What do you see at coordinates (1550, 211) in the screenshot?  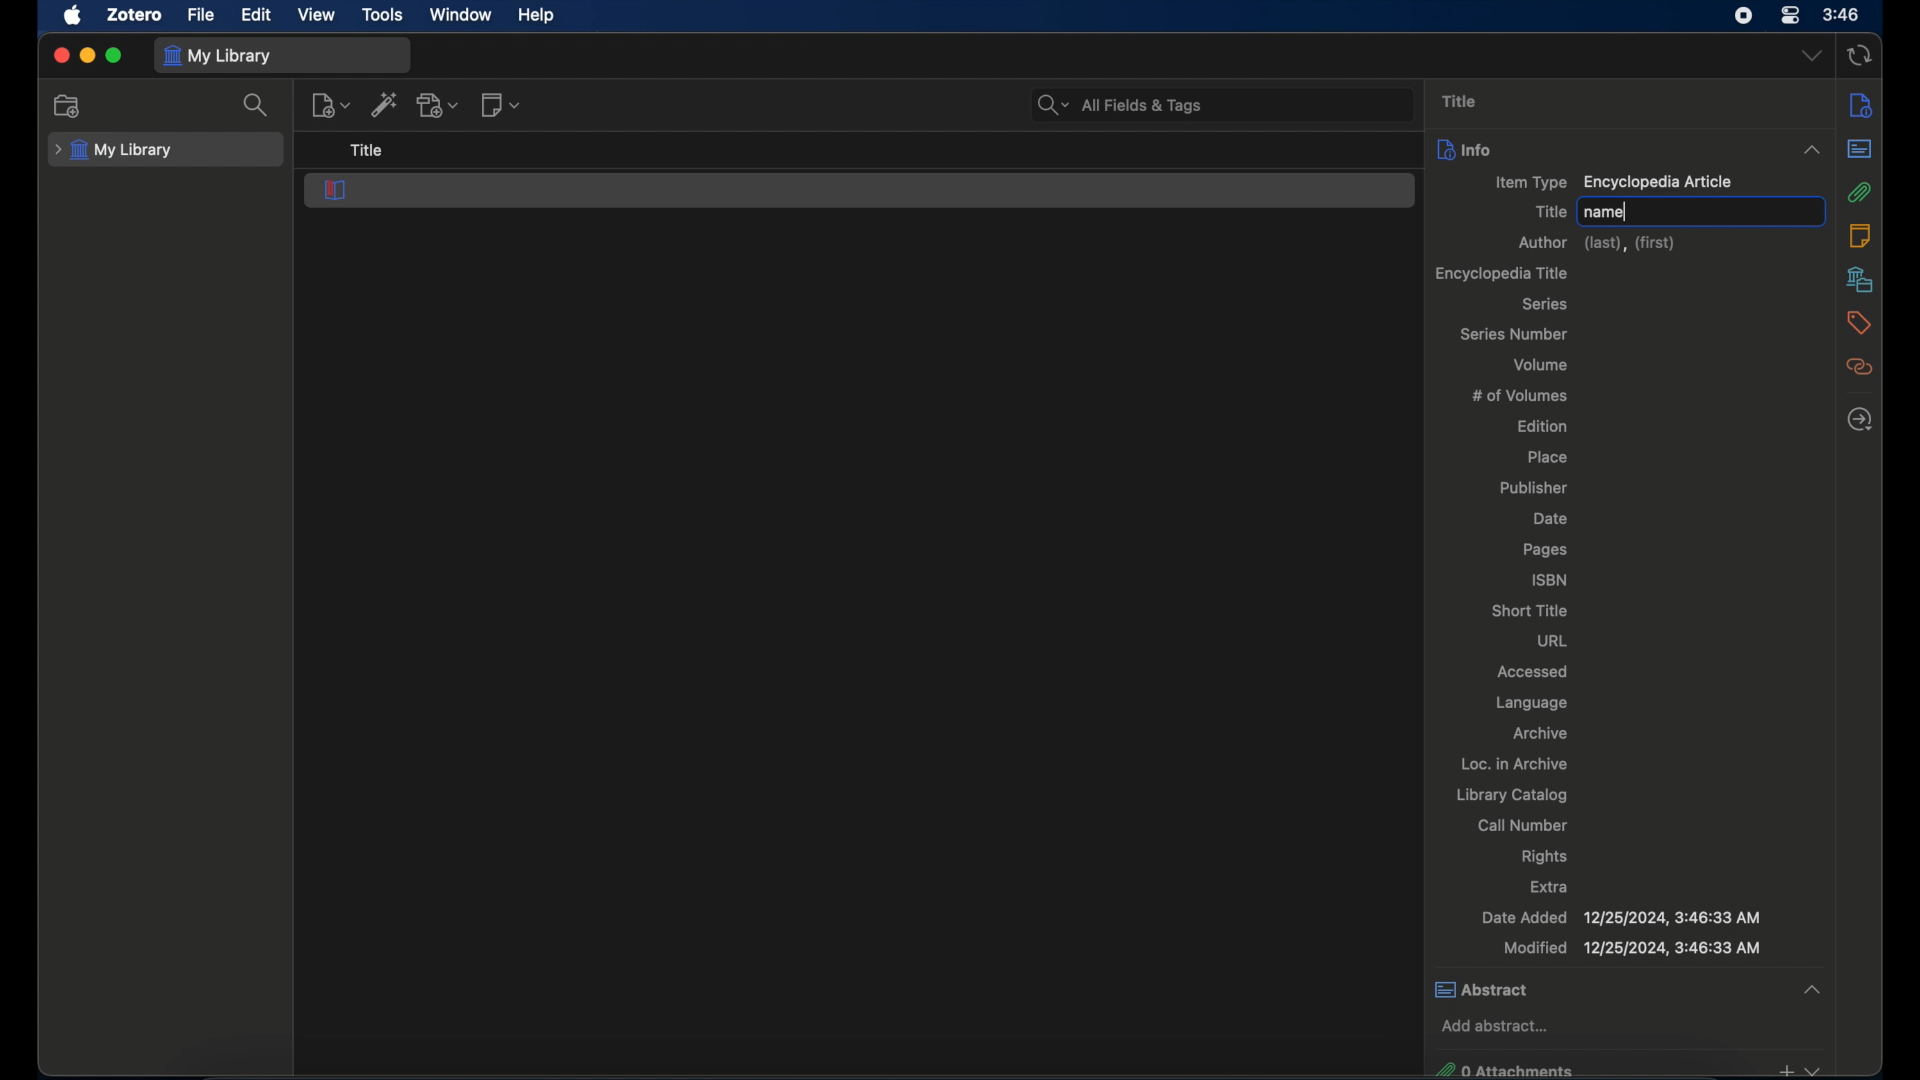 I see `title` at bounding box center [1550, 211].